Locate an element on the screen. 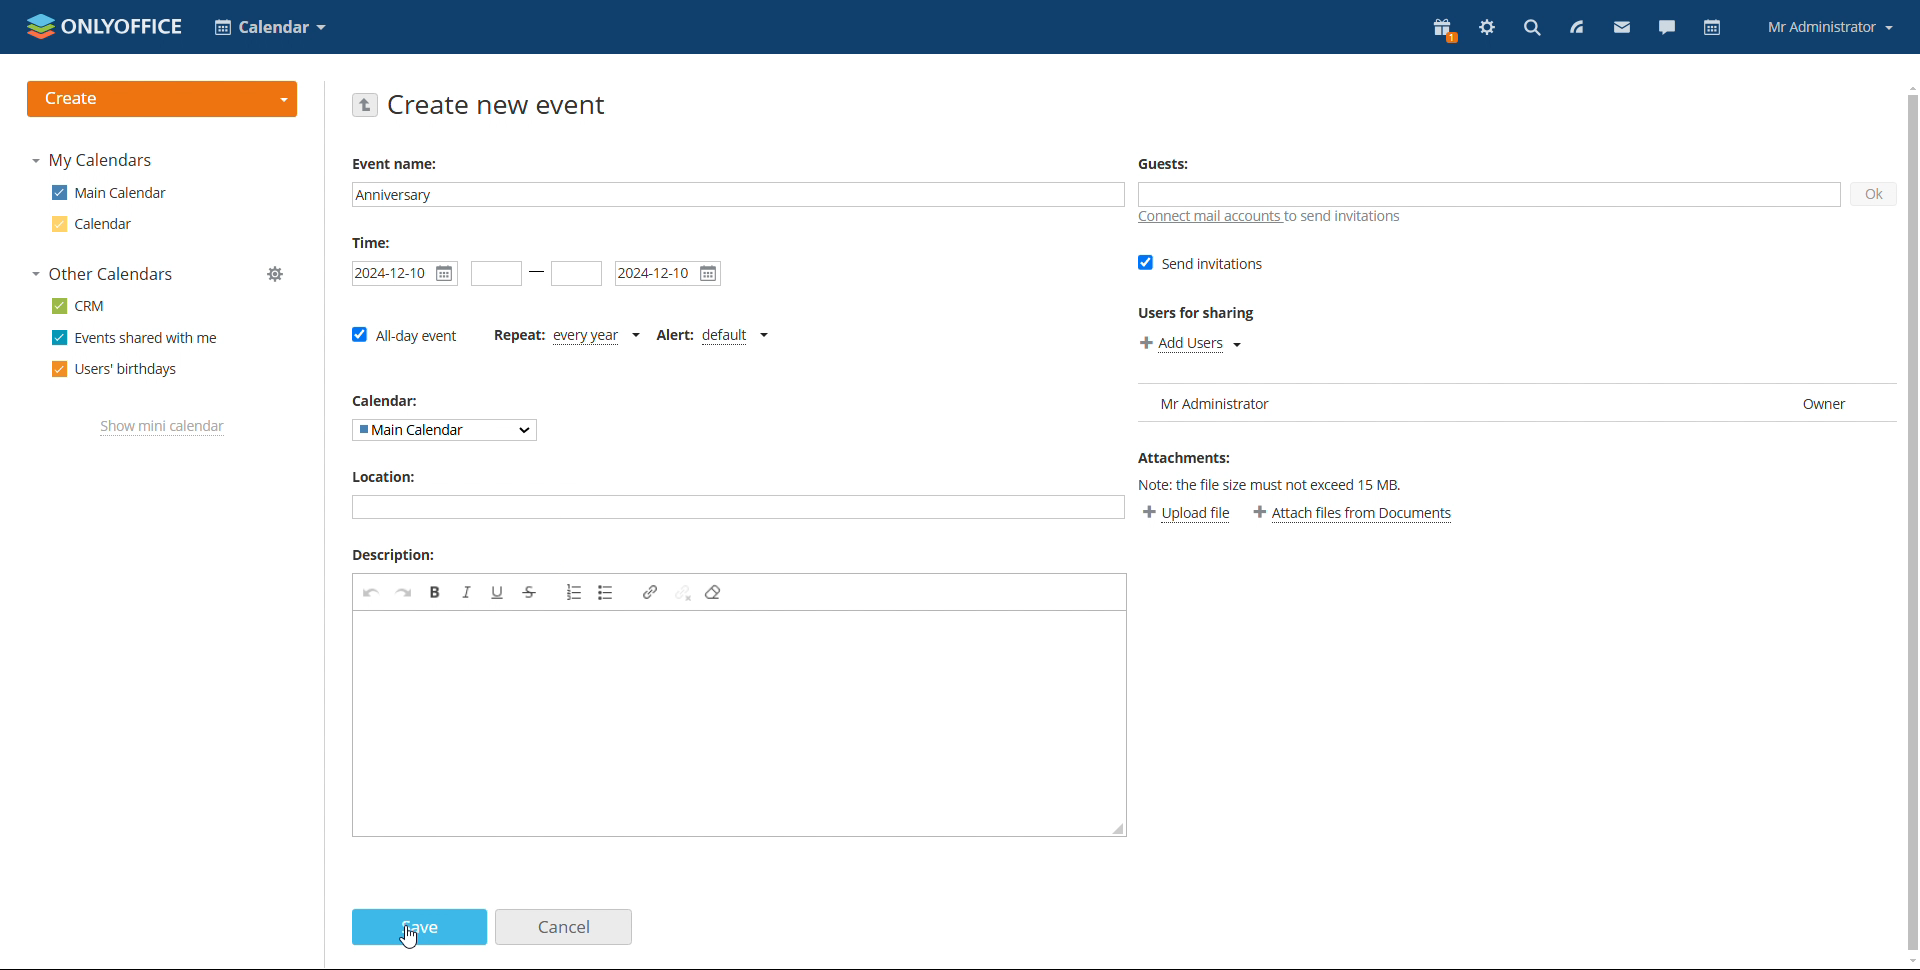  settings is located at coordinates (1485, 27).